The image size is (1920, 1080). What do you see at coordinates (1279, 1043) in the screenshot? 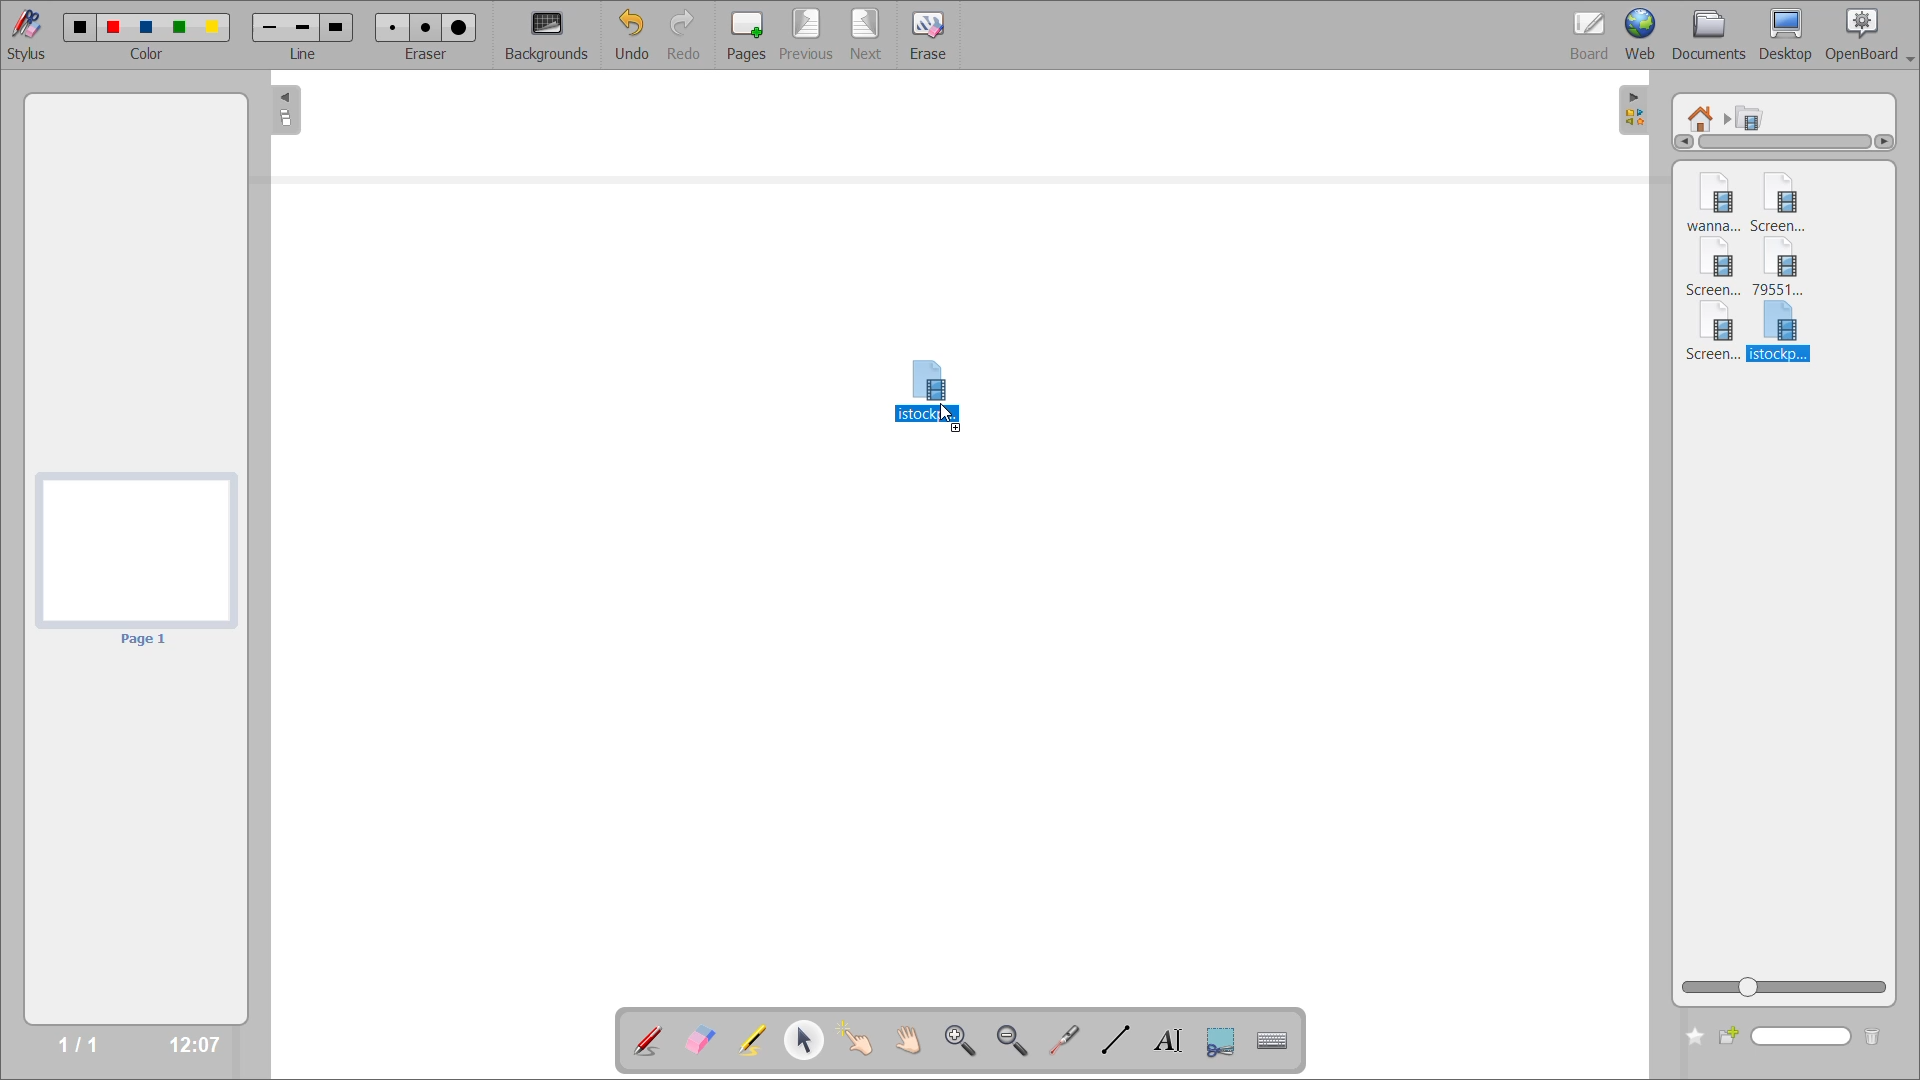
I see `virtual keyboard` at bounding box center [1279, 1043].